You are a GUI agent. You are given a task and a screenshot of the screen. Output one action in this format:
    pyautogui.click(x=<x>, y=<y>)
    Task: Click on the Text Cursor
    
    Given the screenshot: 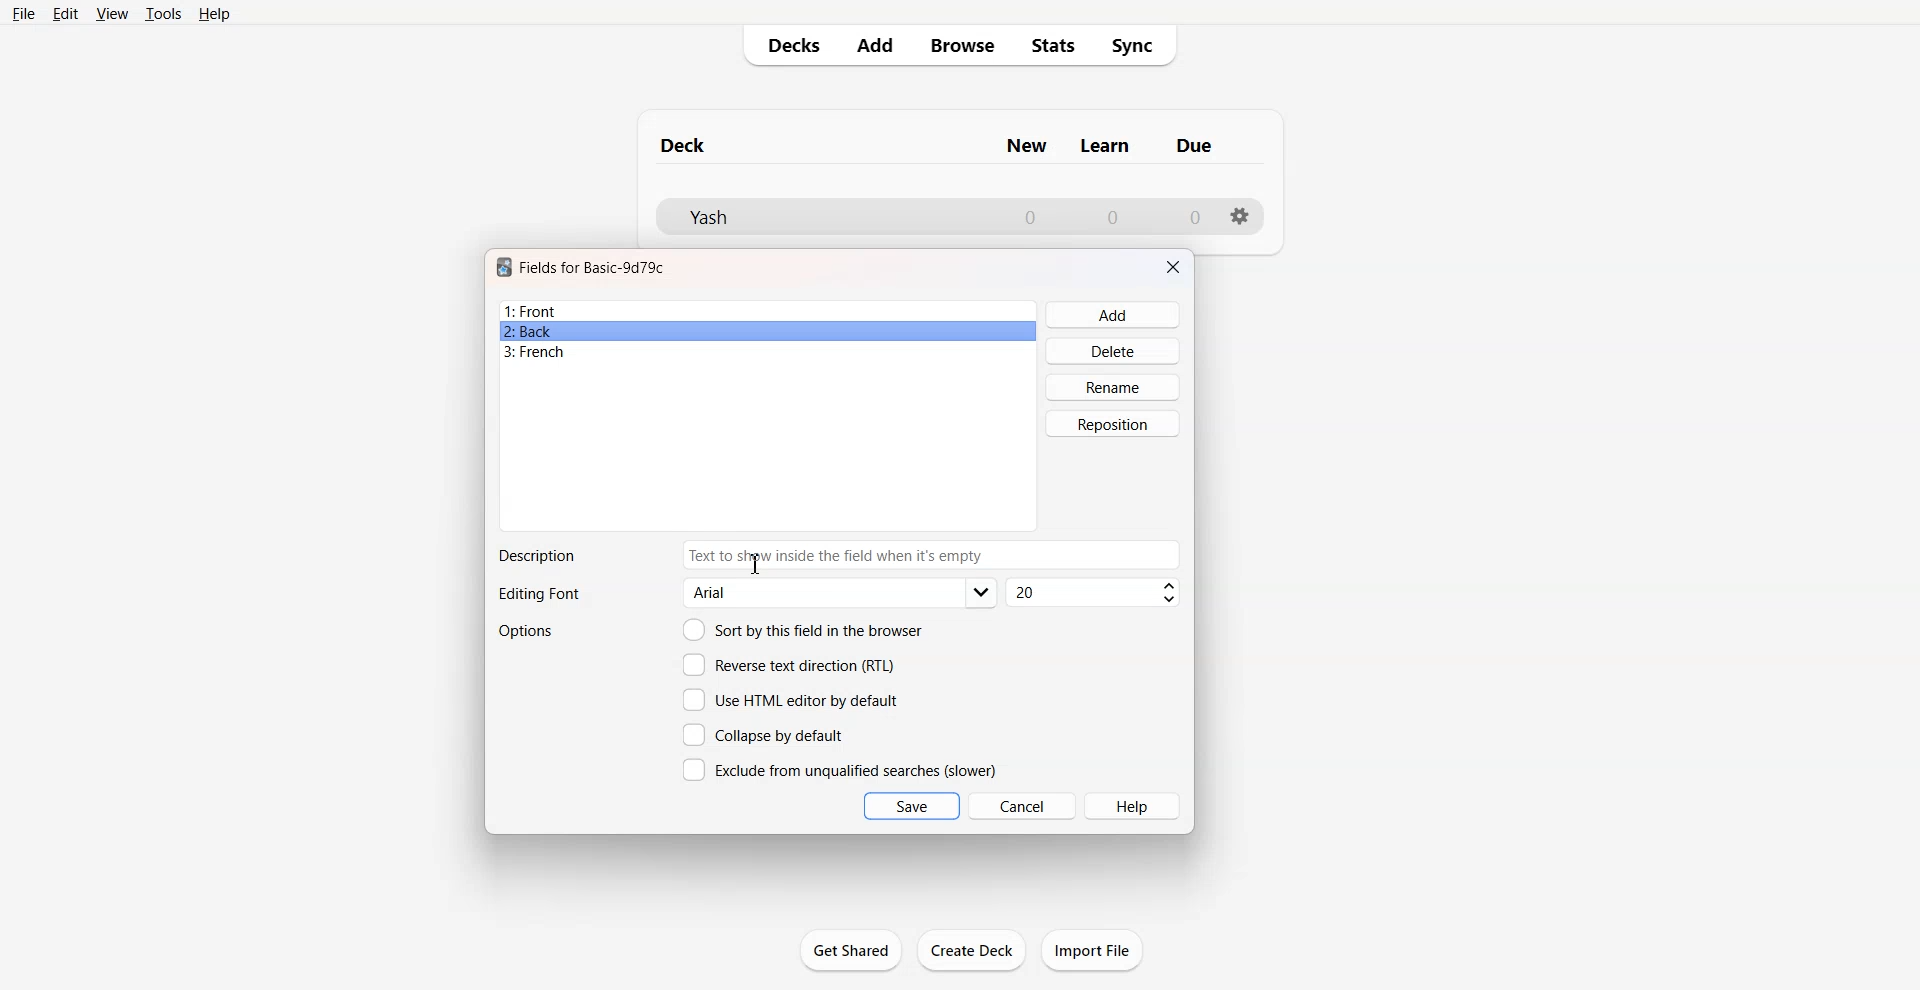 What is the action you would take?
    pyautogui.click(x=756, y=563)
    